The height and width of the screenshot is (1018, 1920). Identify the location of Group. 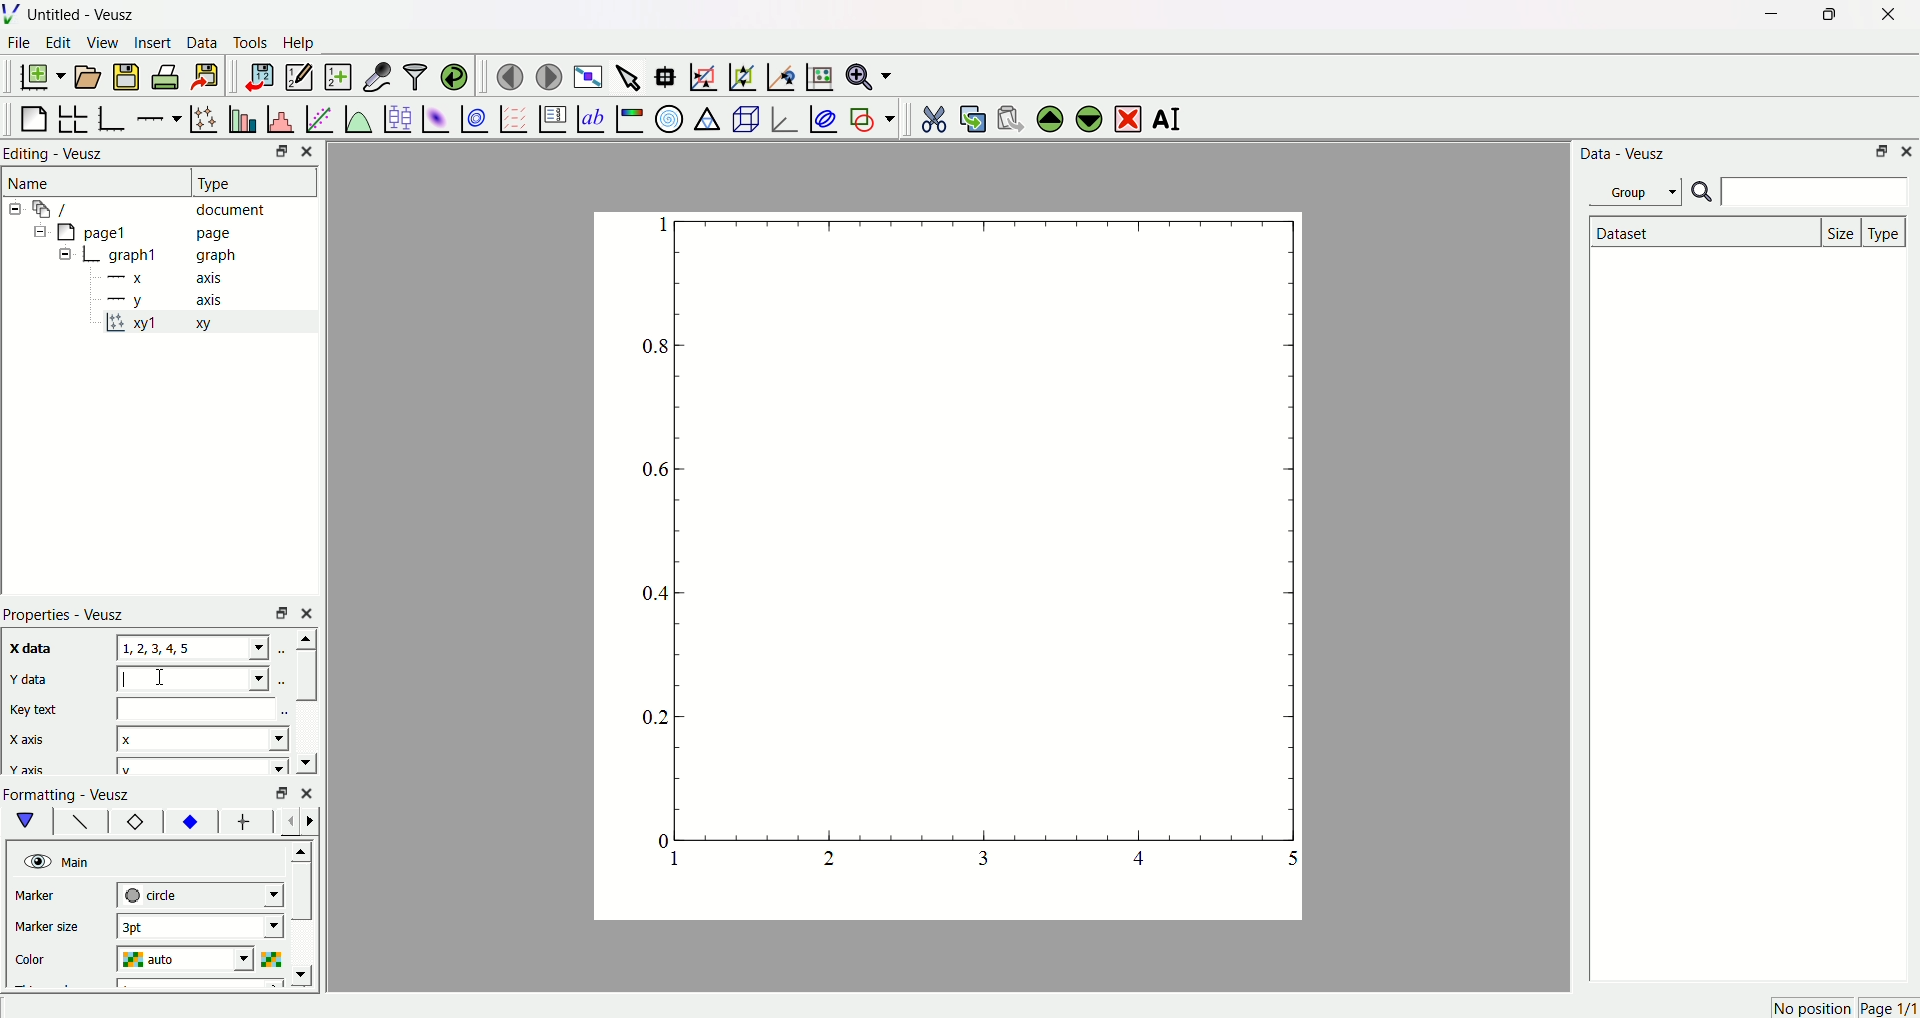
(1639, 191).